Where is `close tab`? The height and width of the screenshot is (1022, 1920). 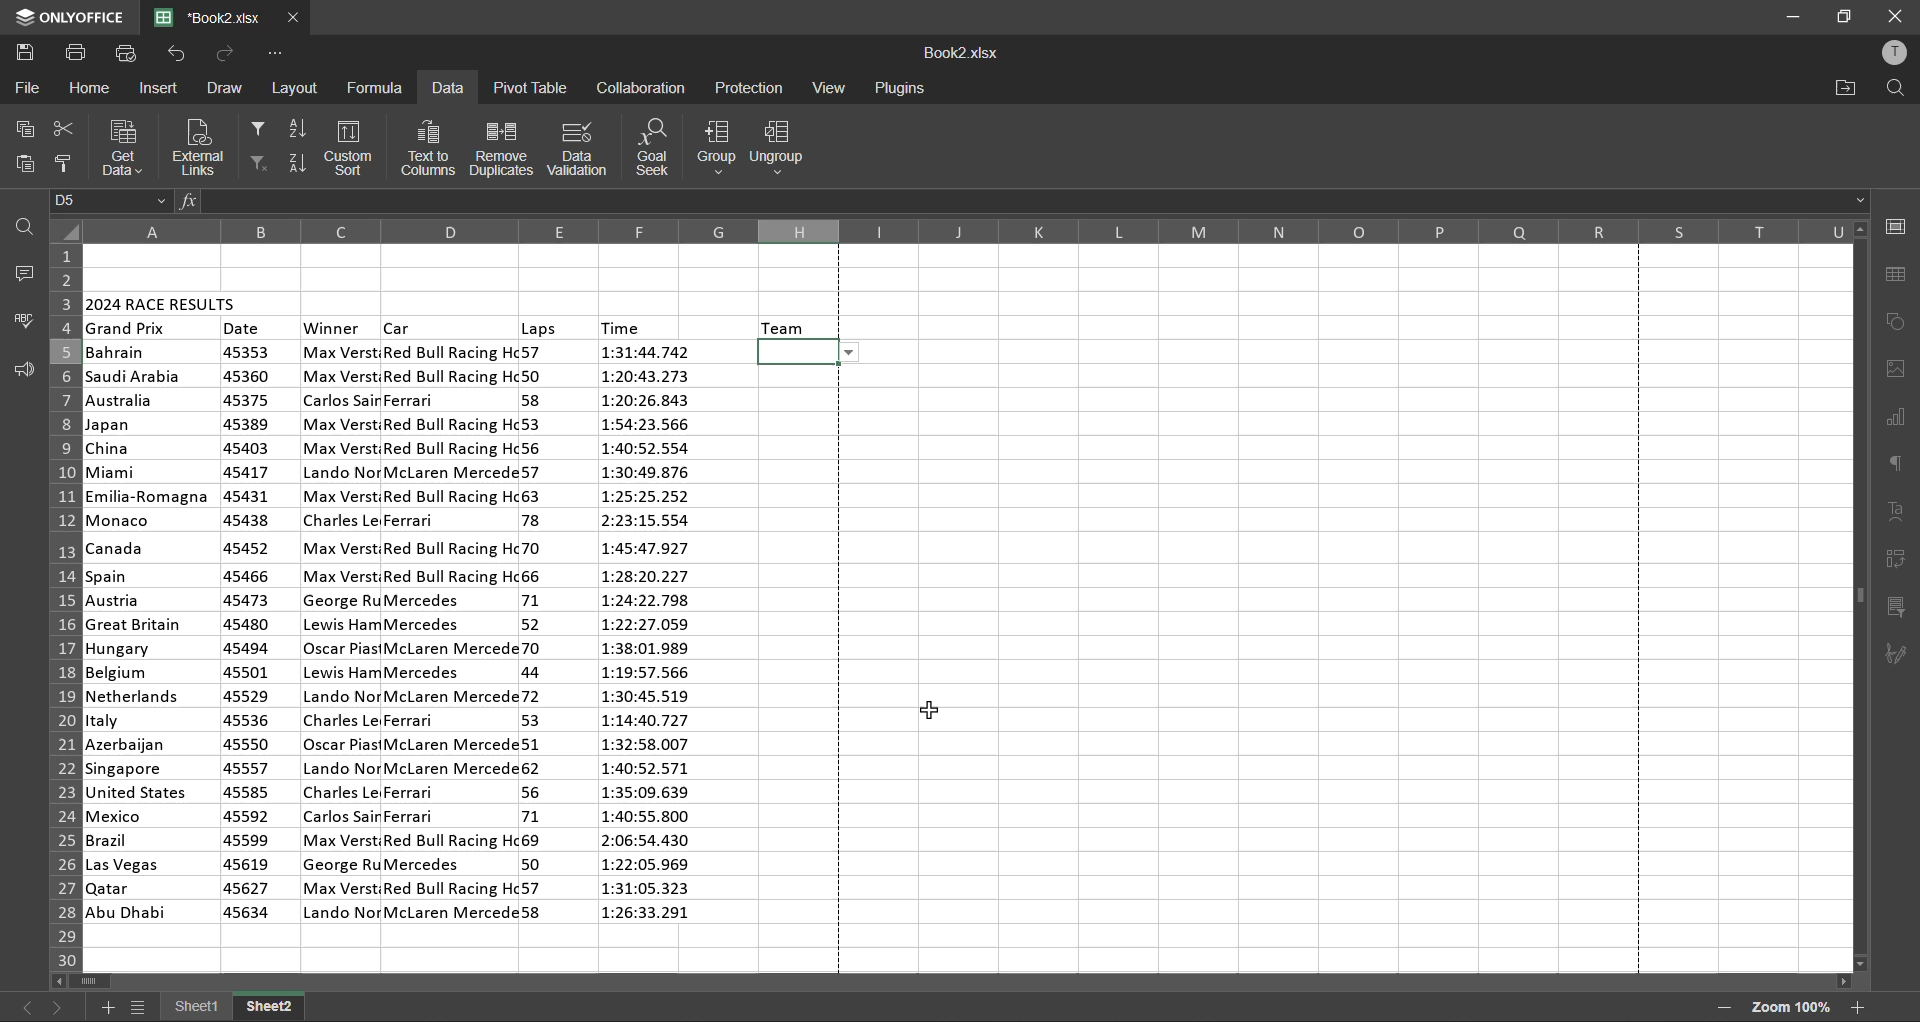
close tab is located at coordinates (294, 18).